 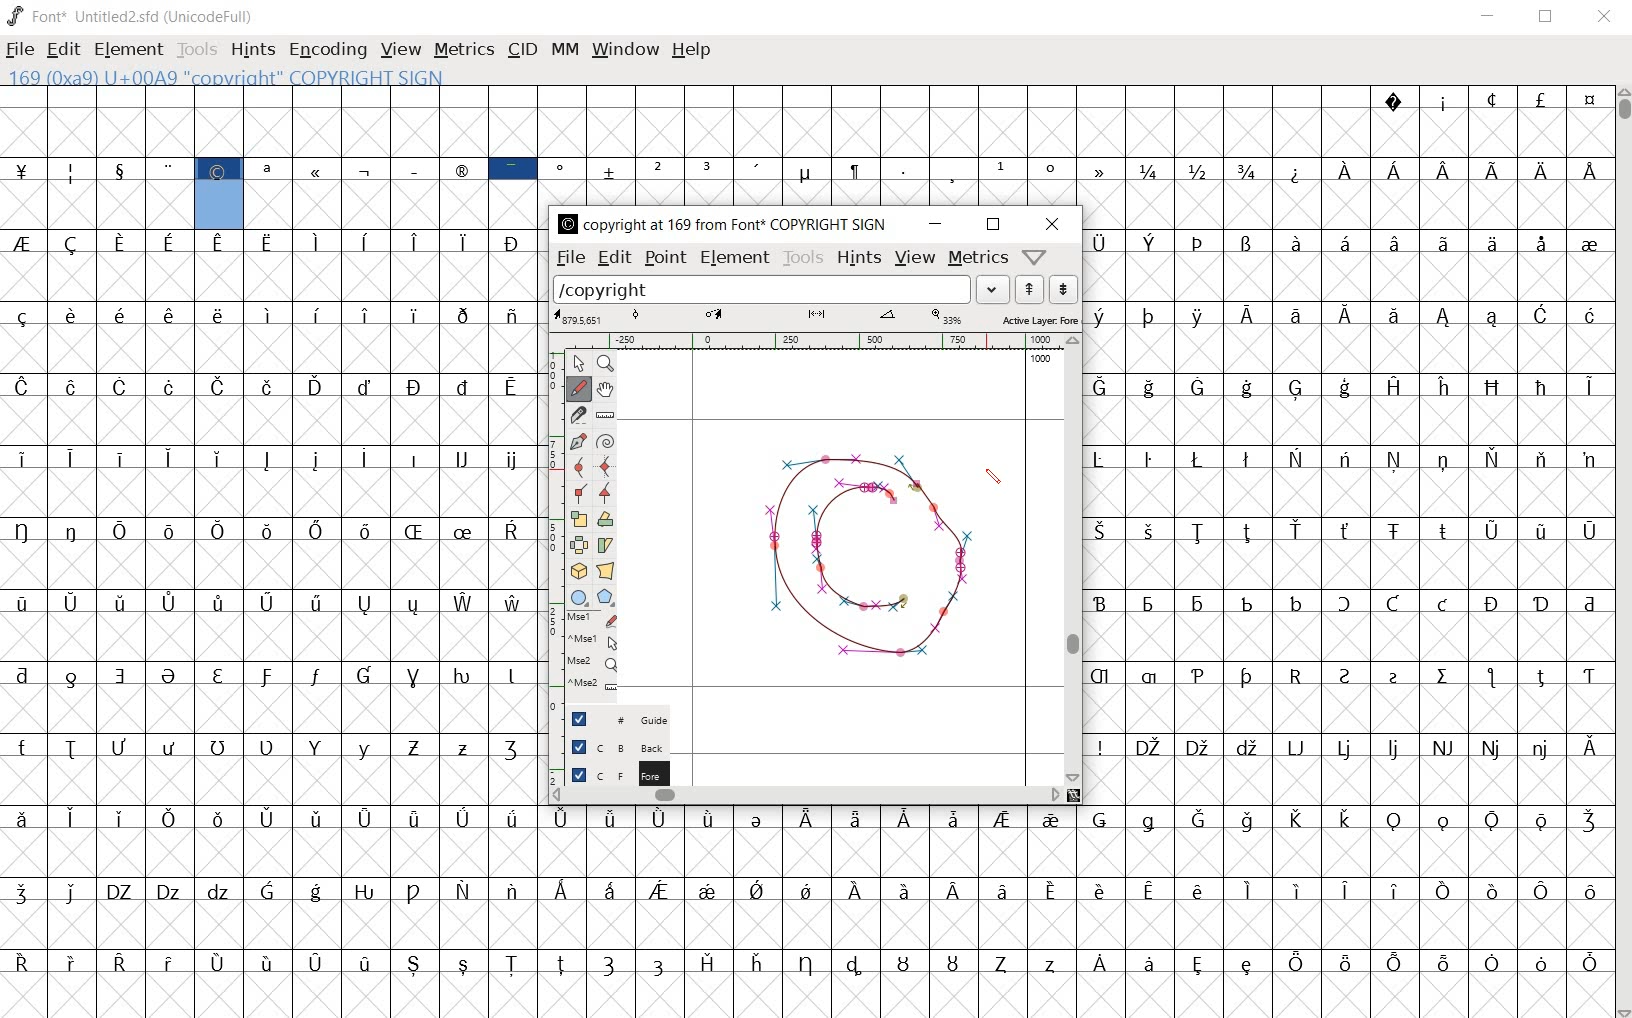 I want to click on close, so click(x=1605, y=17).